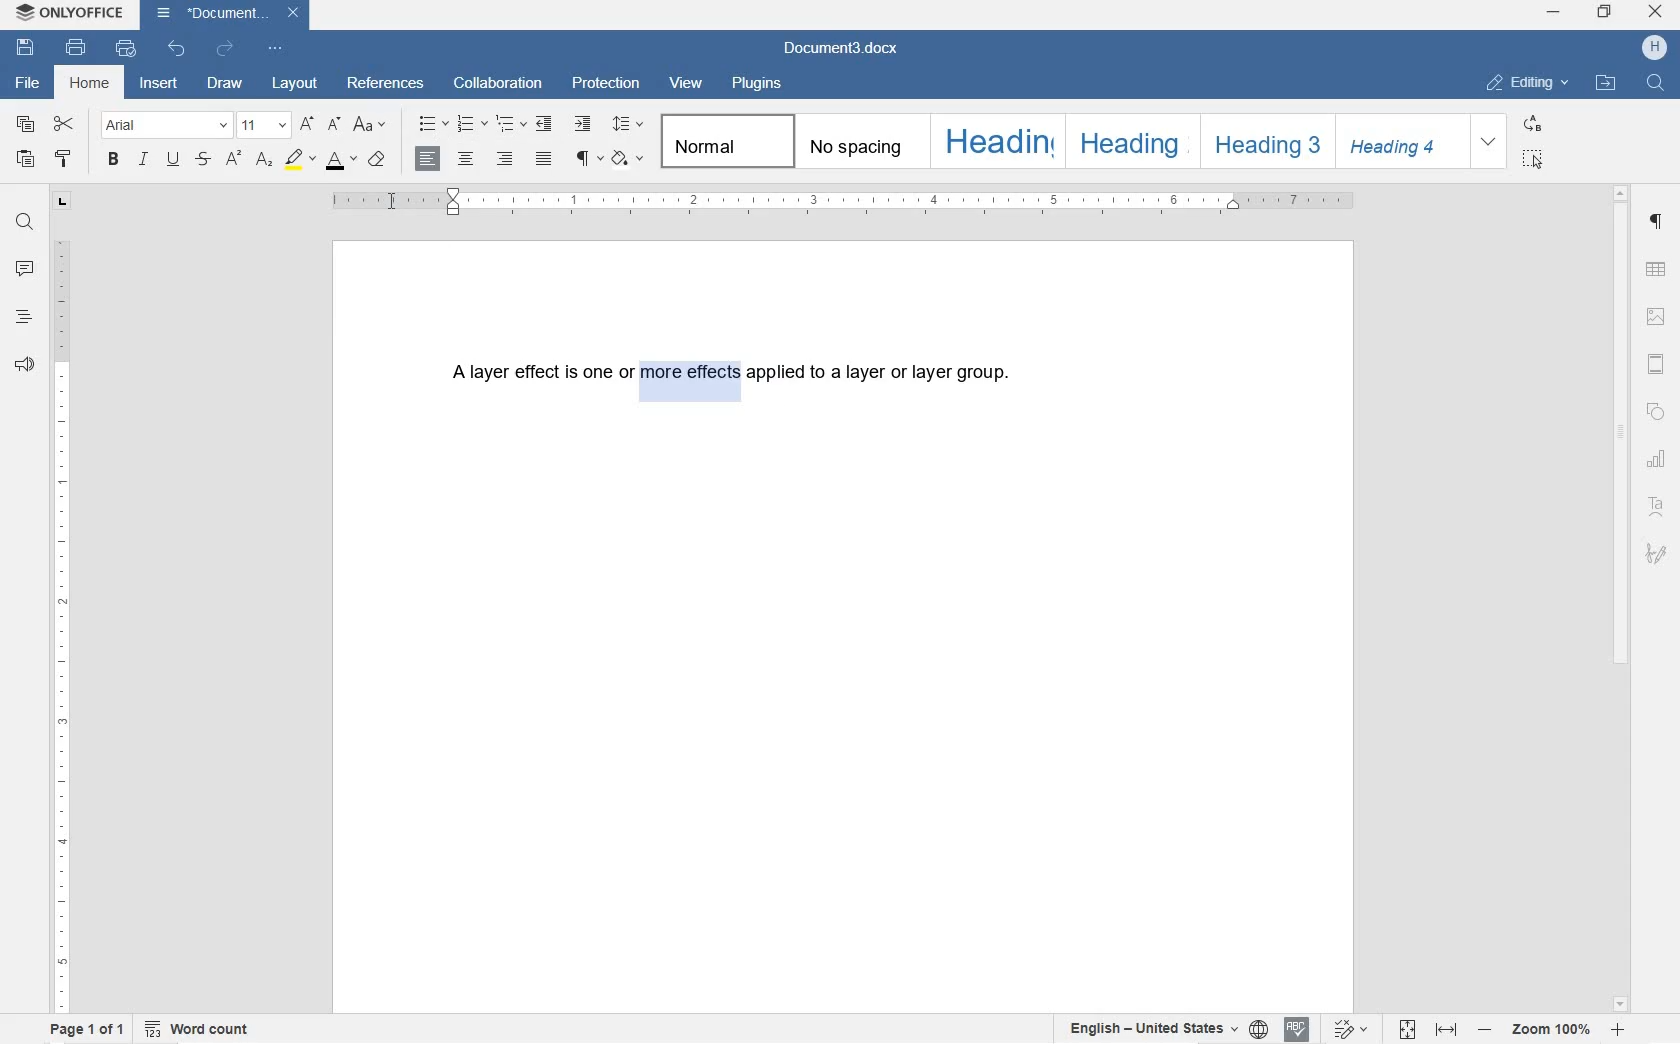 This screenshot has width=1680, height=1044. What do you see at coordinates (114, 161) in the screenshot?
I see `BOLD` at bounding box center [114, 161].